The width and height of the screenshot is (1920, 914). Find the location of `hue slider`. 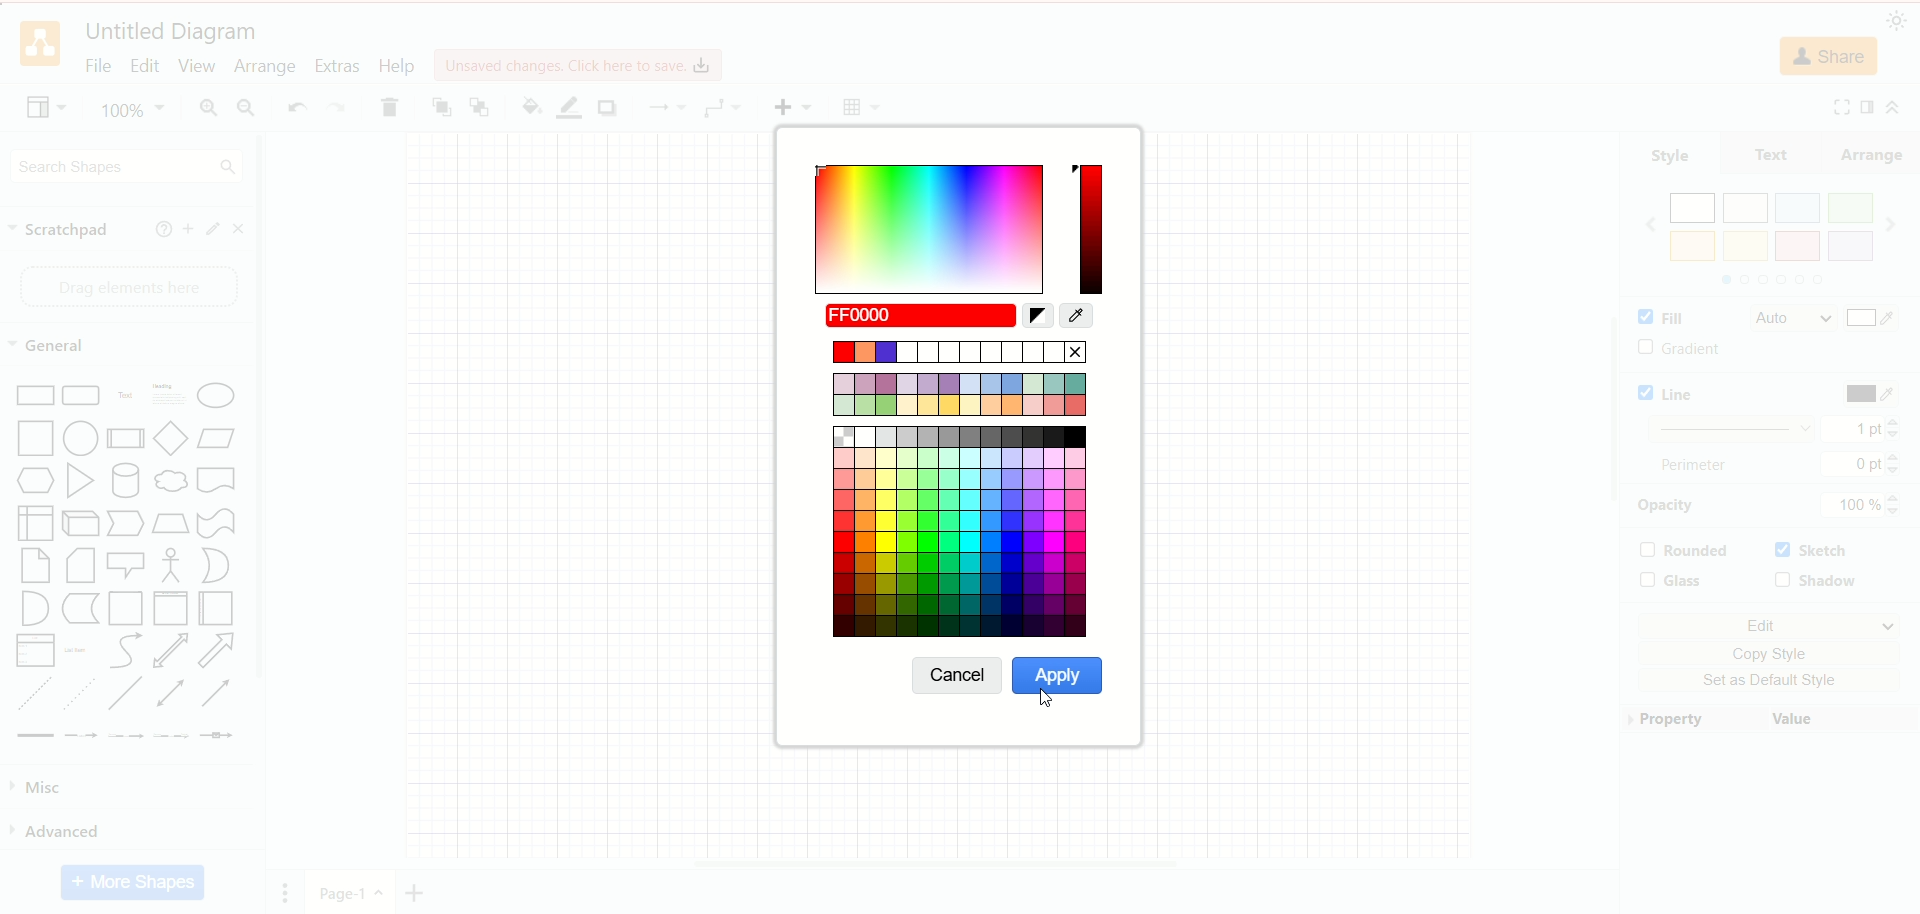

hue slider is located at coordinates (1093, 227).